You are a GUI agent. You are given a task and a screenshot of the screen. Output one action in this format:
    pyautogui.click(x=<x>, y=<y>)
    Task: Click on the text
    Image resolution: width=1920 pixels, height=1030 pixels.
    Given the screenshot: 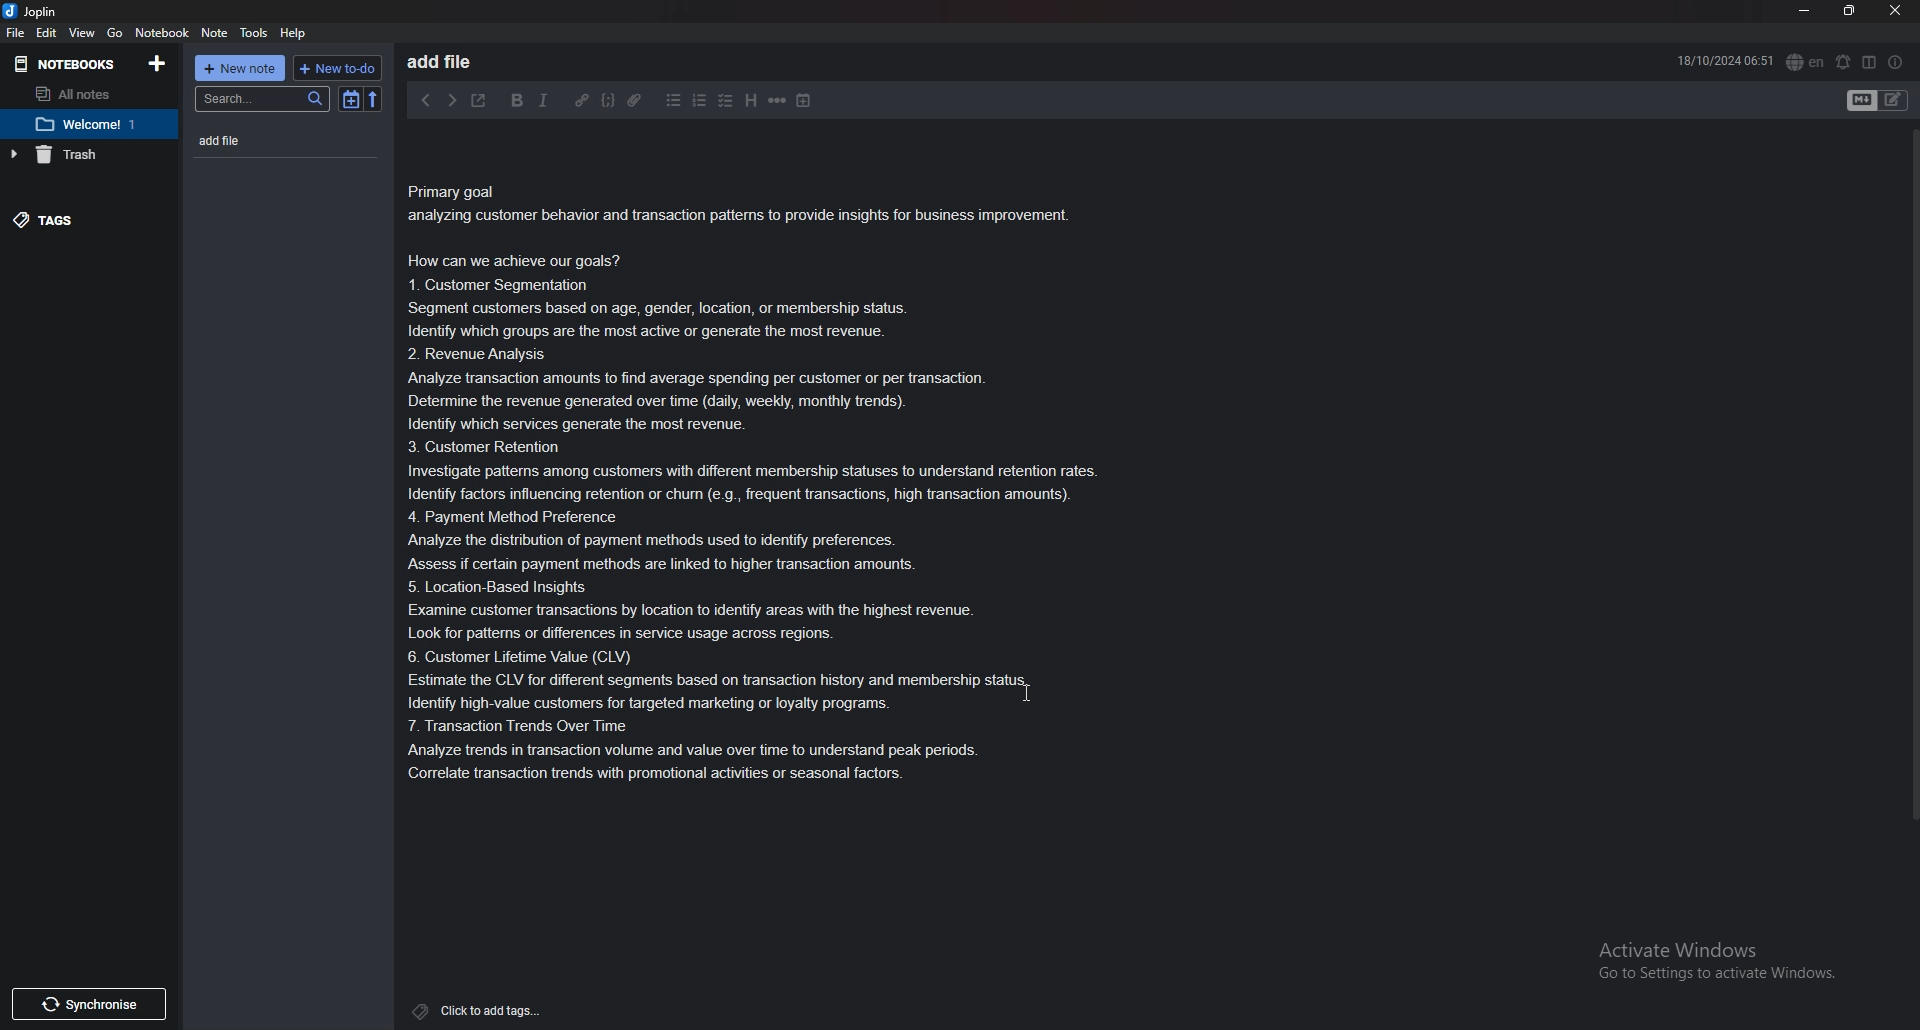 What is the action you would take?
    pyautogui.click(x=766, y=480)
    